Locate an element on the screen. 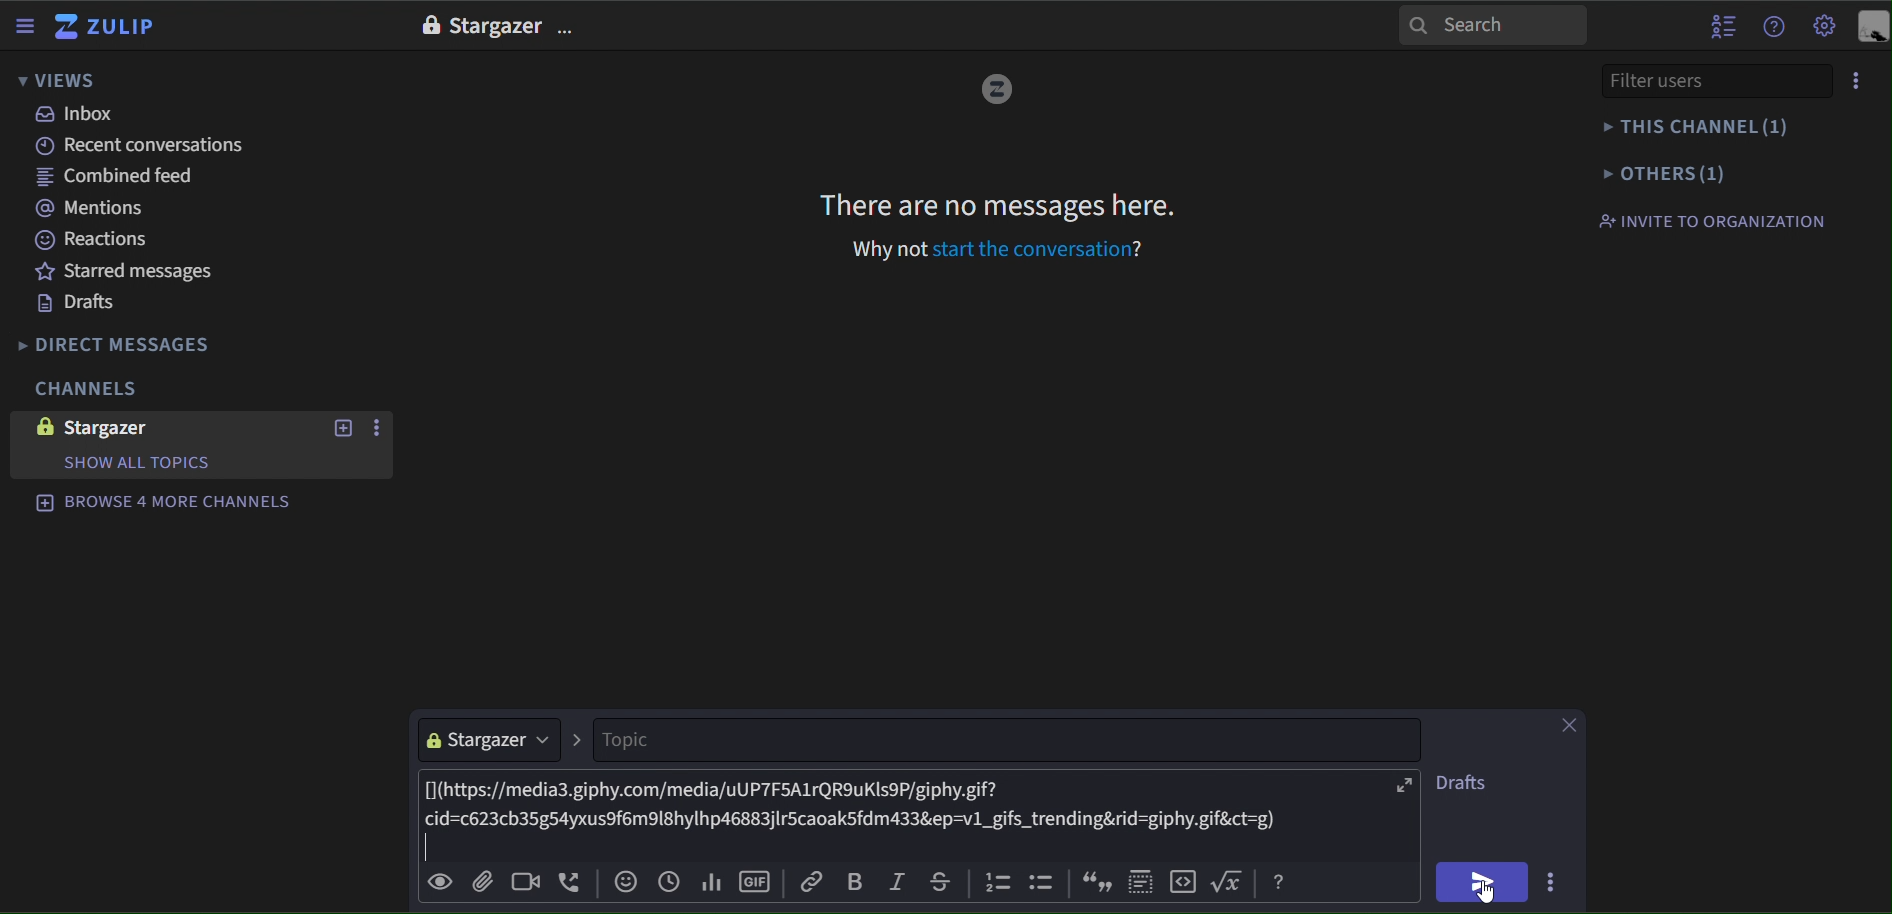 Image resolution: width=1892 pixels, height=914 pixels. show all topics is located at coordinates (135, 463).